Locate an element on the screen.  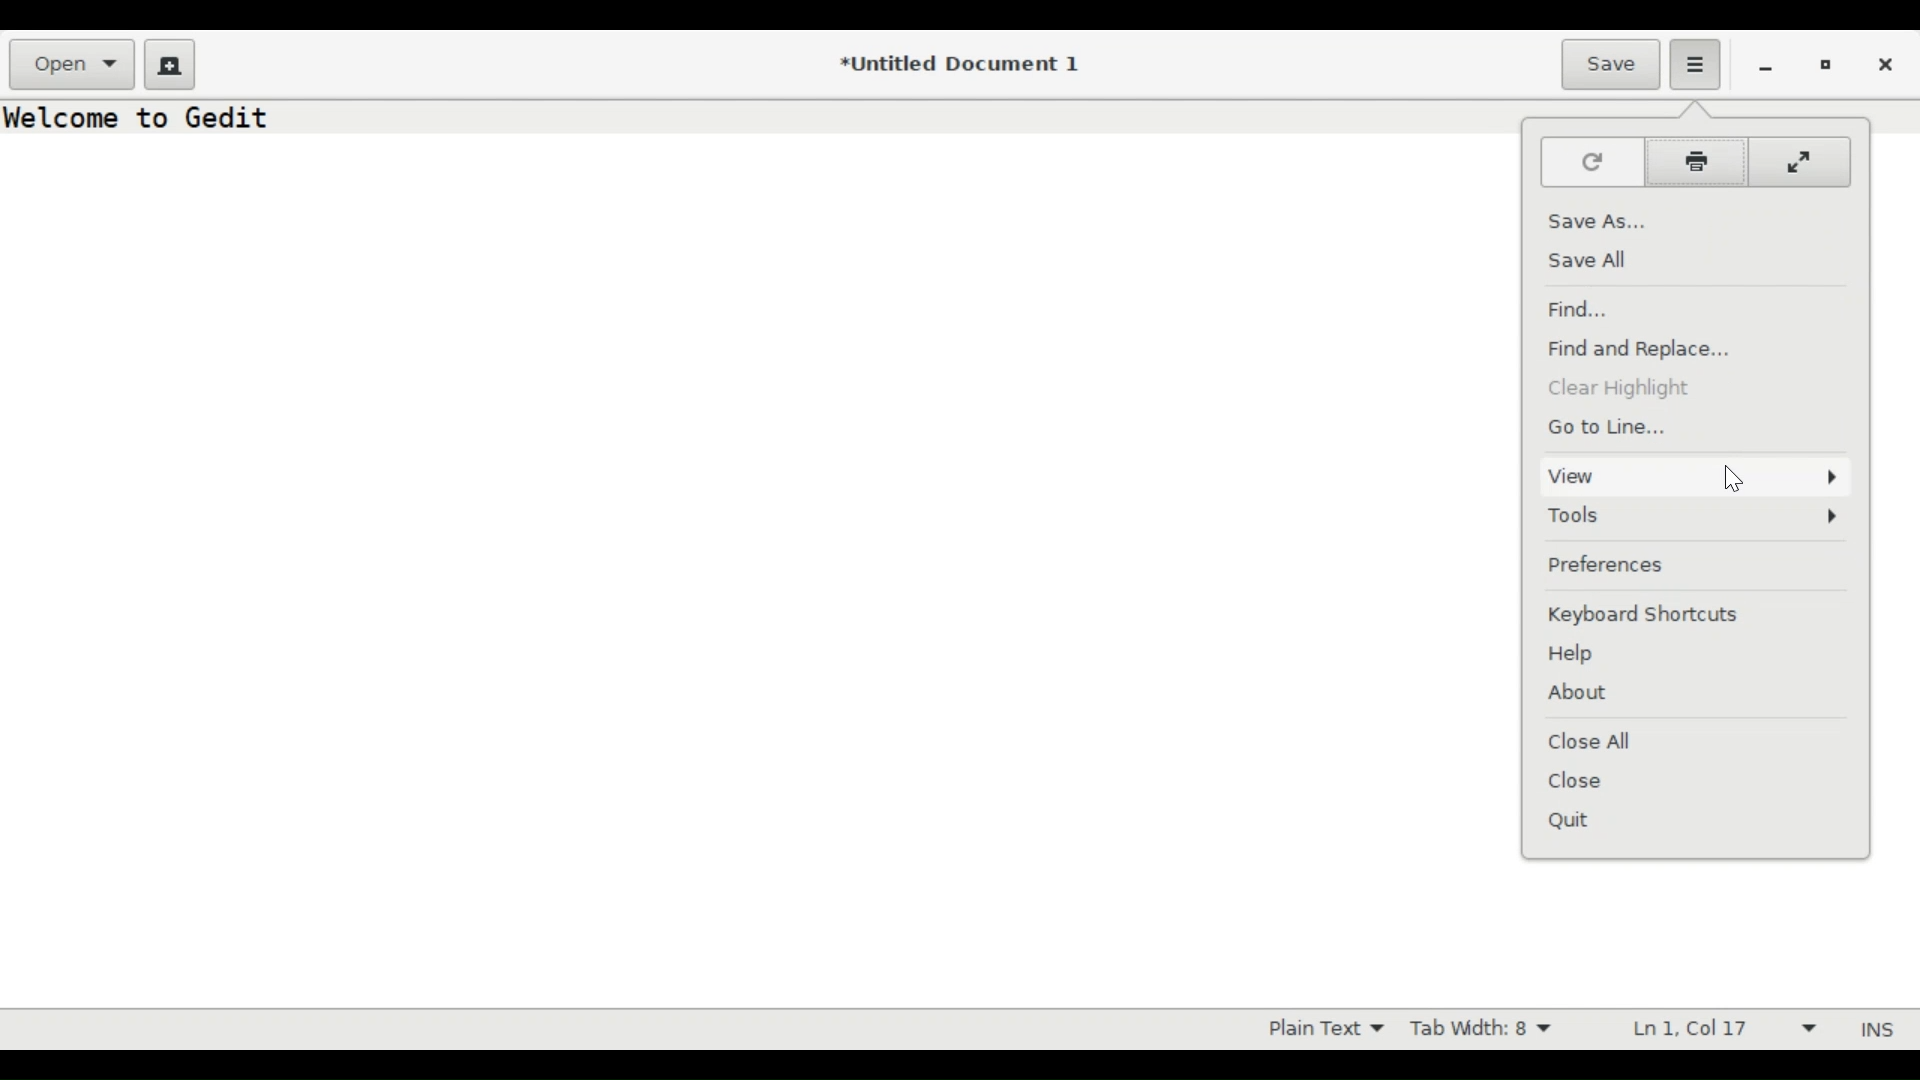
Create a new document is located at coordinates (169, 63).